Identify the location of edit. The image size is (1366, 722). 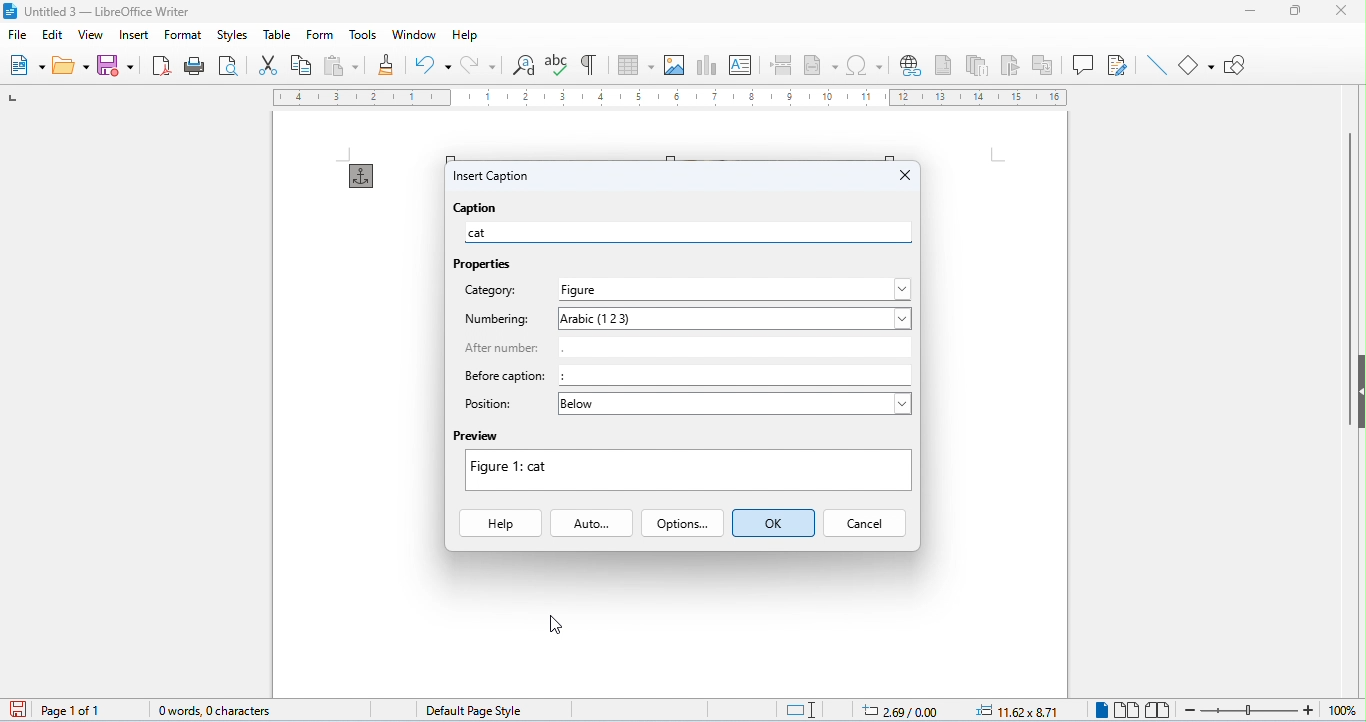
(53, 35).